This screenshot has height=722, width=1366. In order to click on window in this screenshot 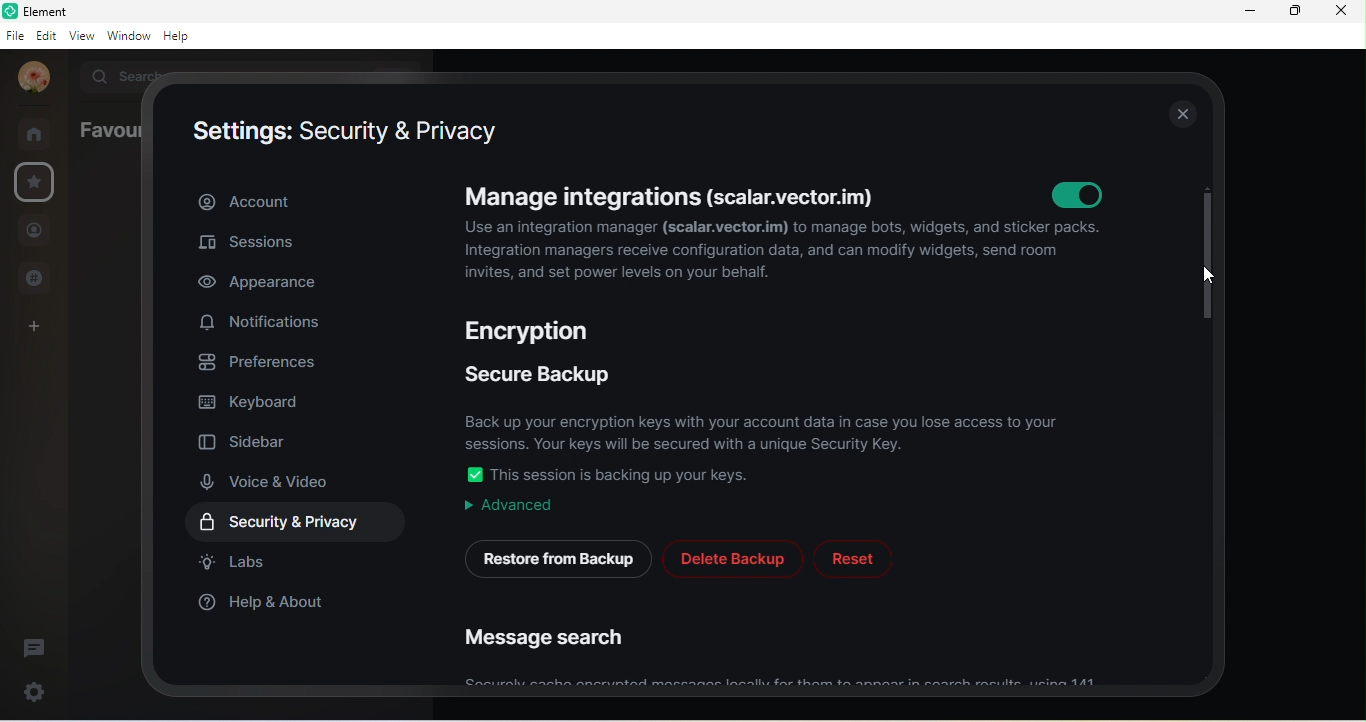, I will do `click(130, 37)`.